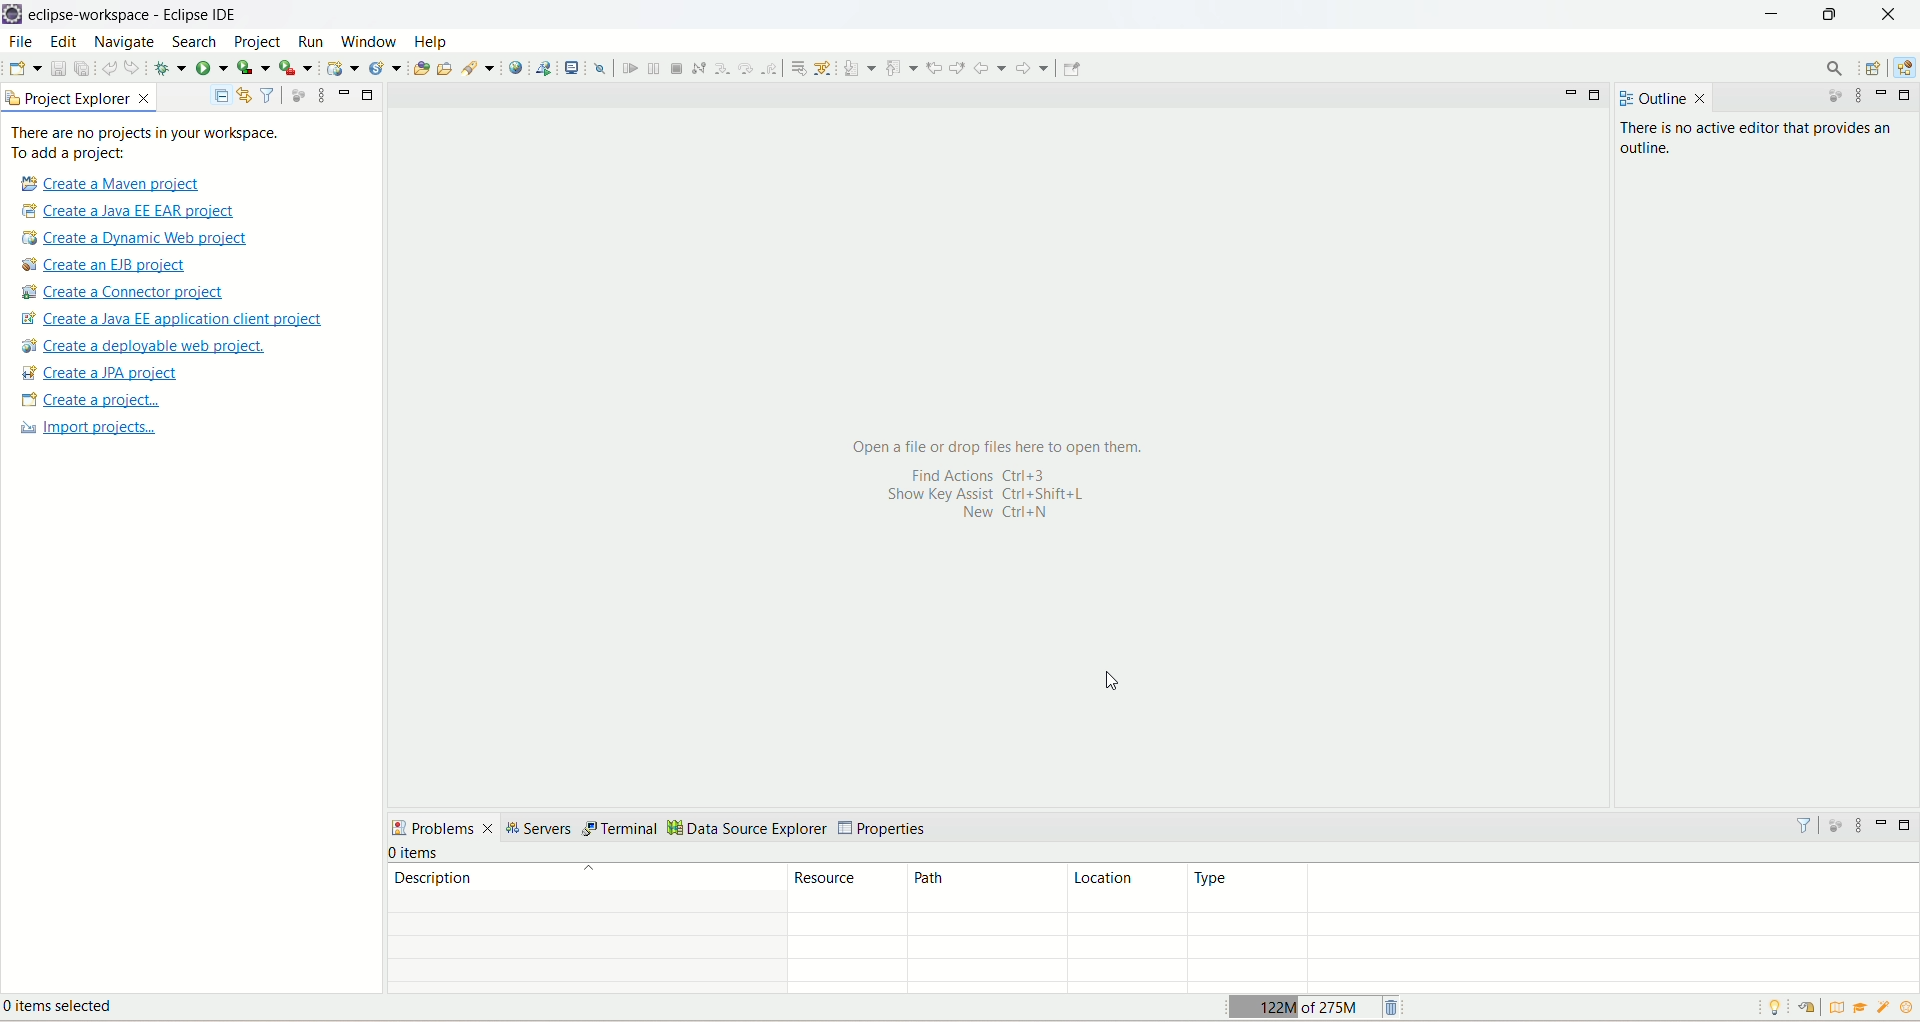 The height and width of the screenshot is (1022, 1920). I want to click on minimize, so click(344, 93).